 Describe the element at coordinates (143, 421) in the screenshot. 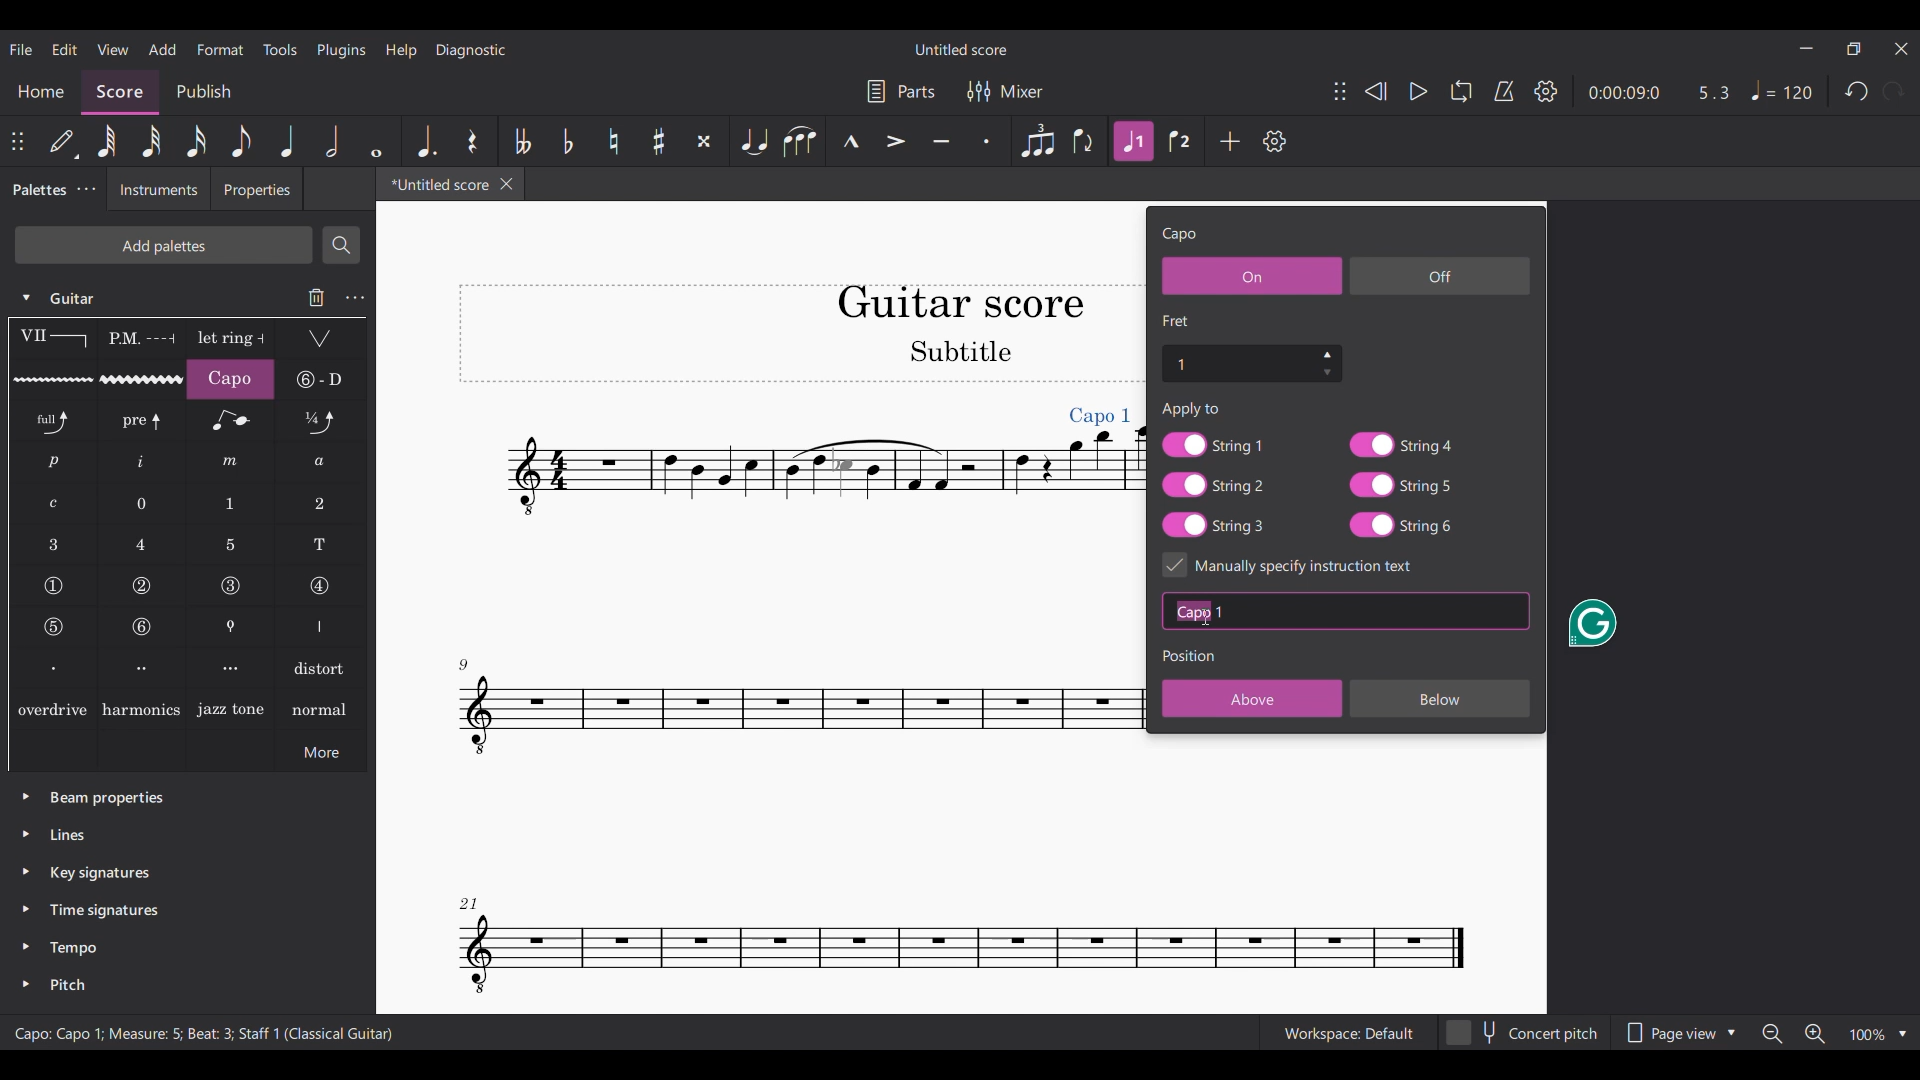

I see `Pre-bend` at that location.